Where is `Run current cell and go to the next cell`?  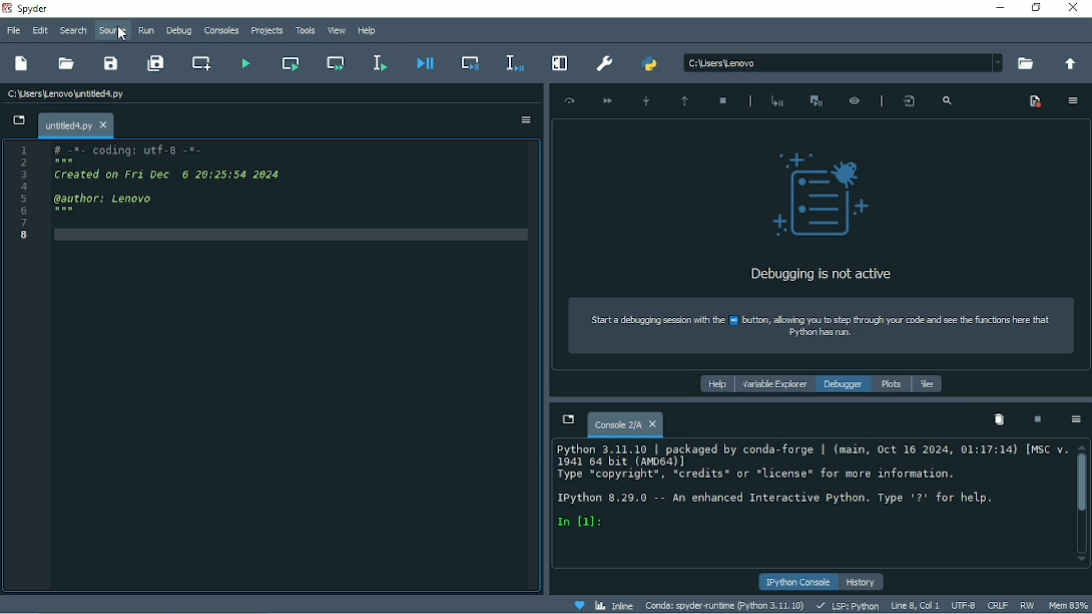 Run current cell and go to the next cell is located at coordinates (338, 64).